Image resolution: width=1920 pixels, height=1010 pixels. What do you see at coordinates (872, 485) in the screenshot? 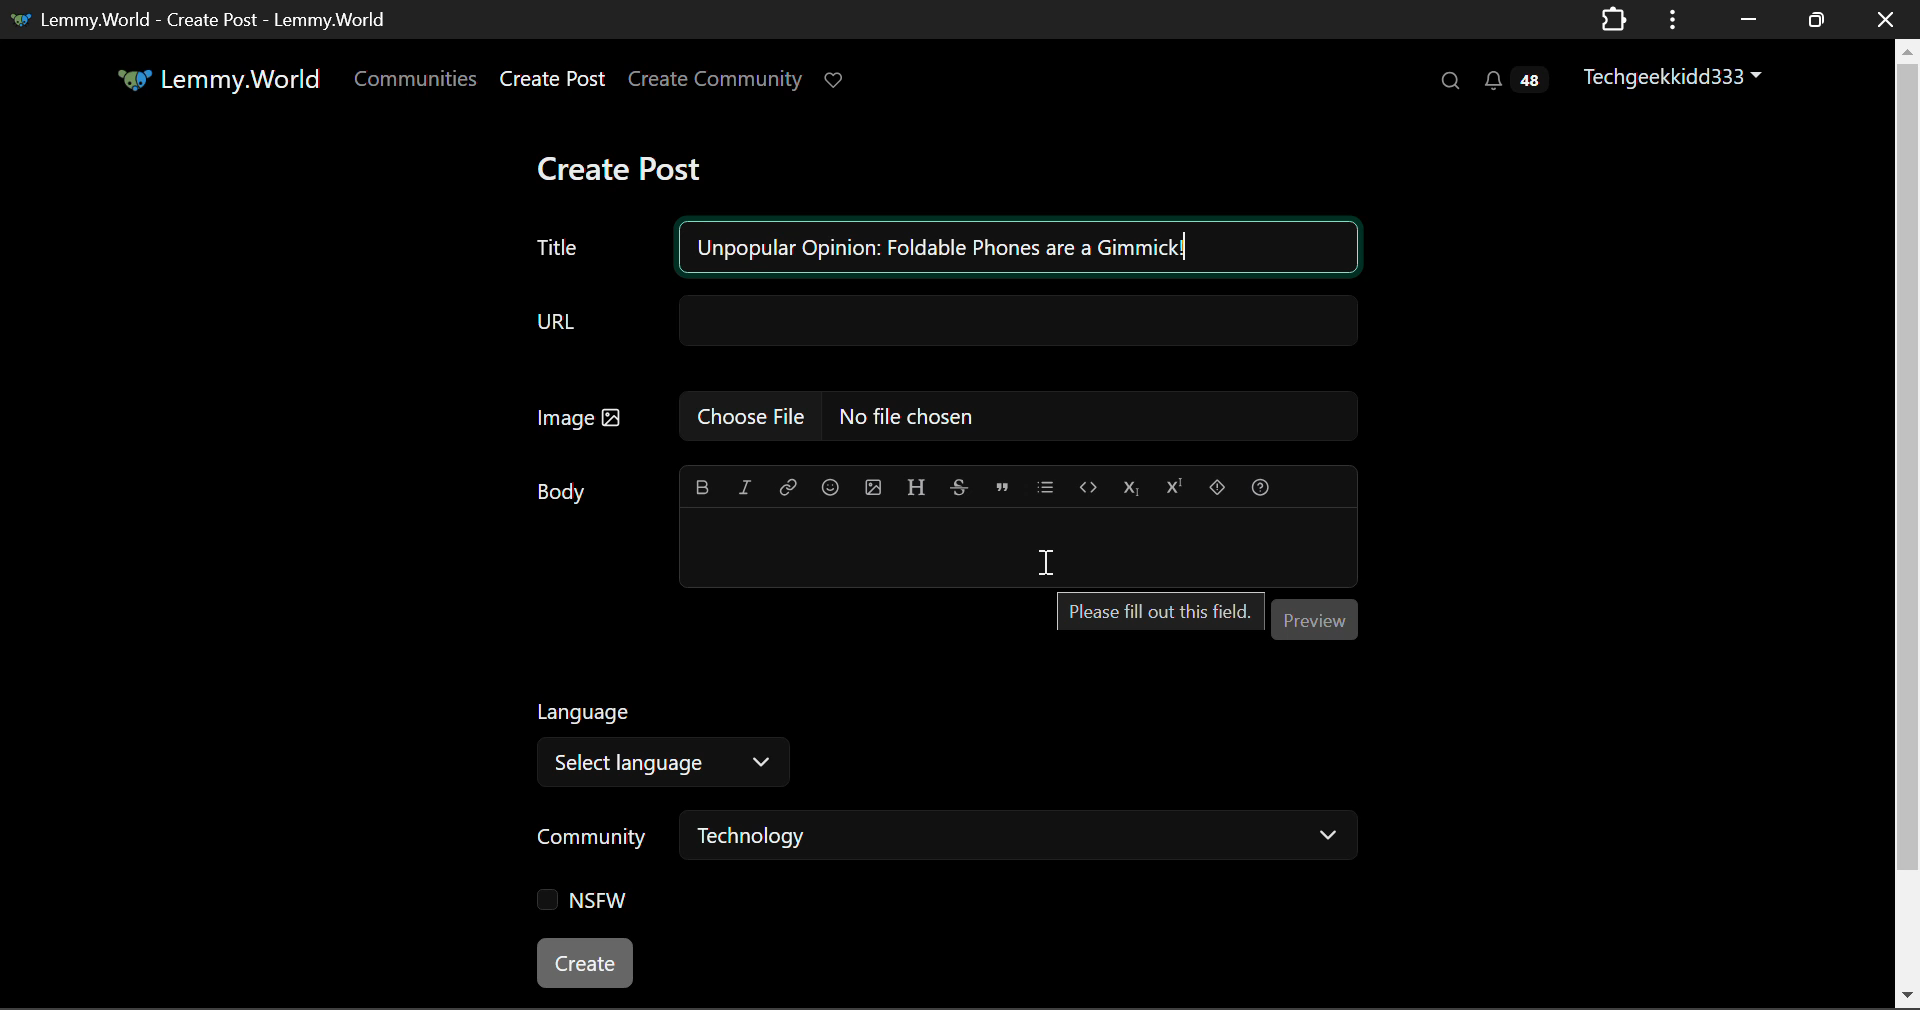
I see `upload image` at bounding box center [872, 485].